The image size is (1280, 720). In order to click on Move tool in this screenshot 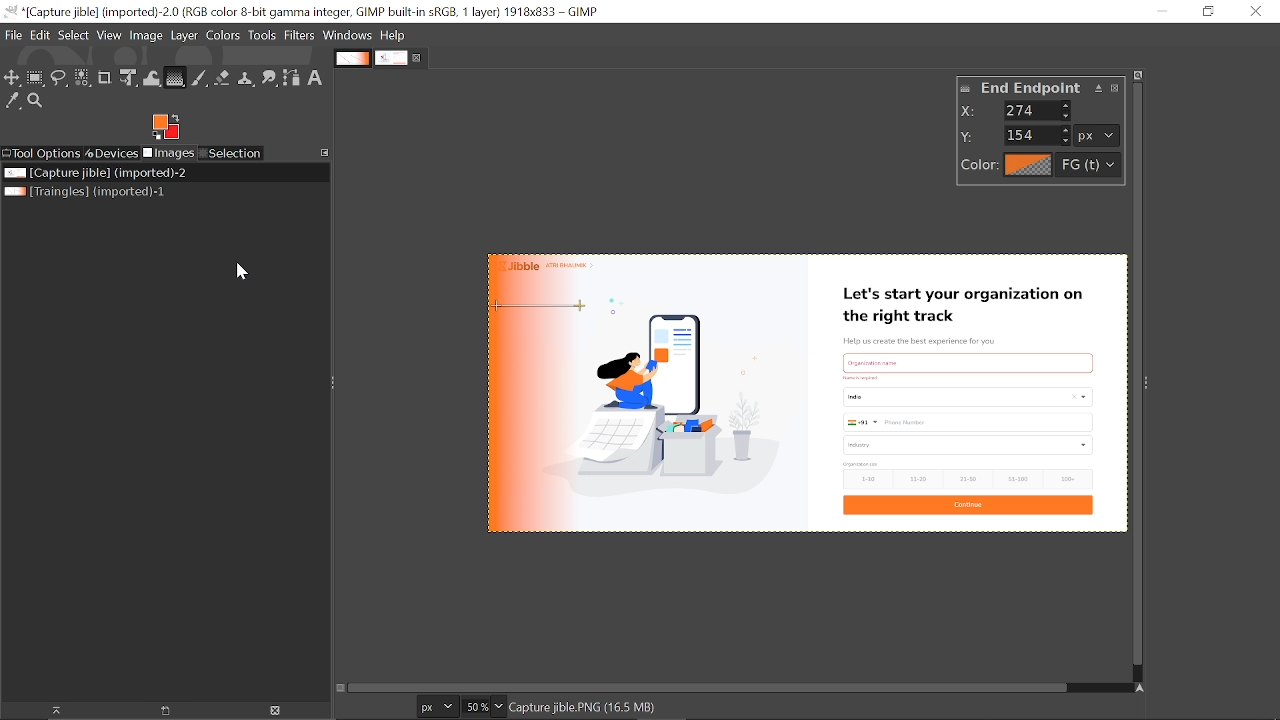, I will do `click(12, 78)`.